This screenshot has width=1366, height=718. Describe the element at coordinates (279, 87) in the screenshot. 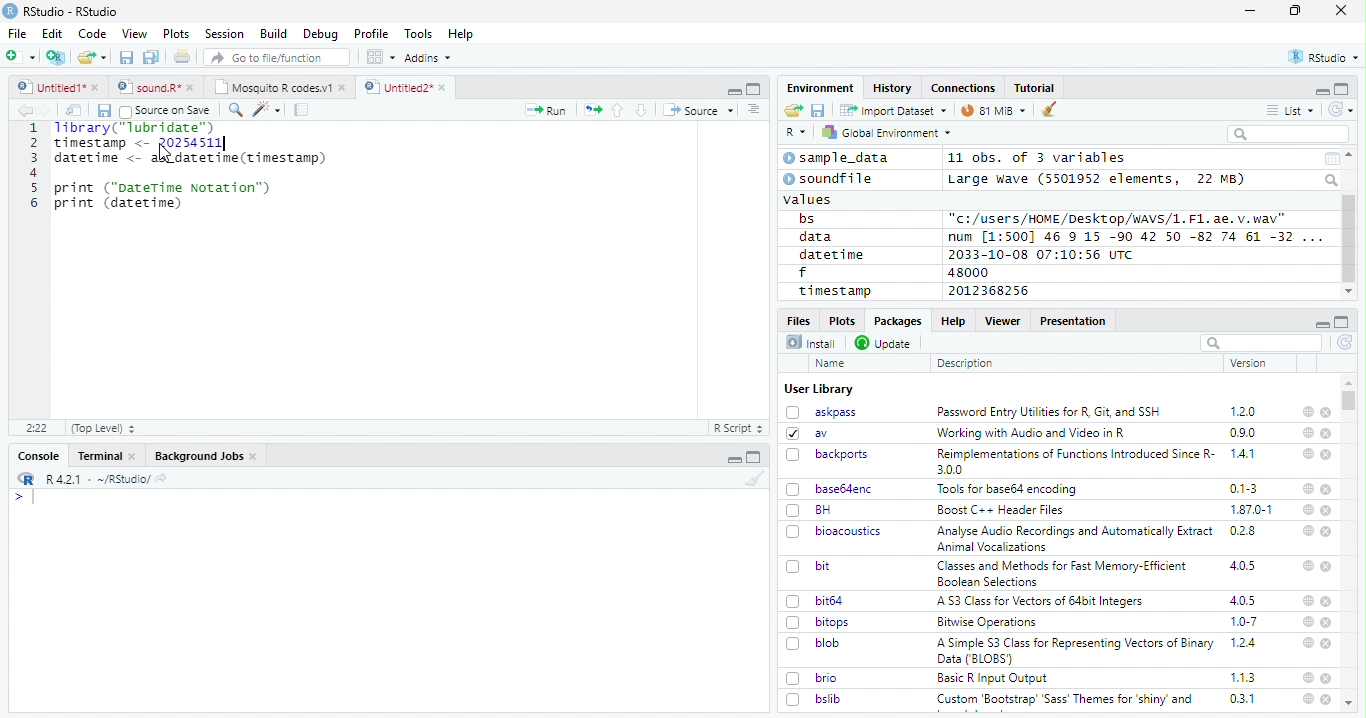

I see `Mosquito R codes.v1` at that location.